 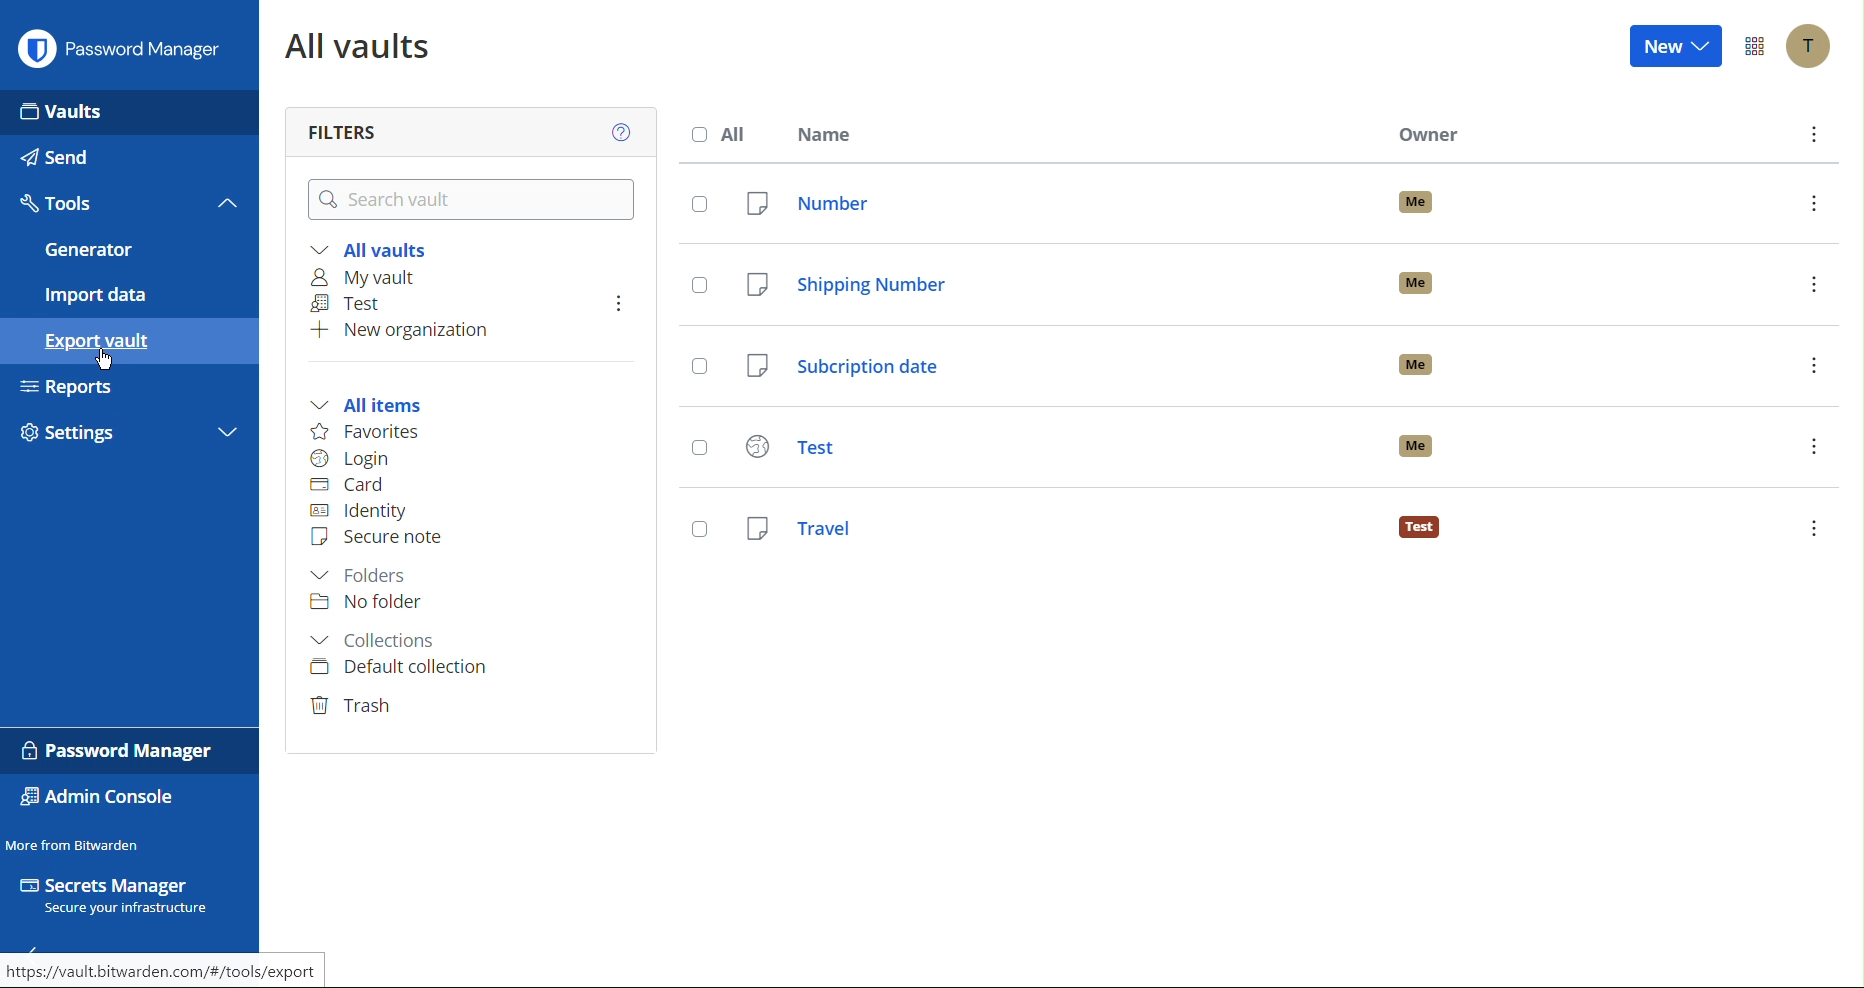 What do you see at coordinates (370, 249) in the screenshot?
I see `All vaults` at bounding box center [370, 249].